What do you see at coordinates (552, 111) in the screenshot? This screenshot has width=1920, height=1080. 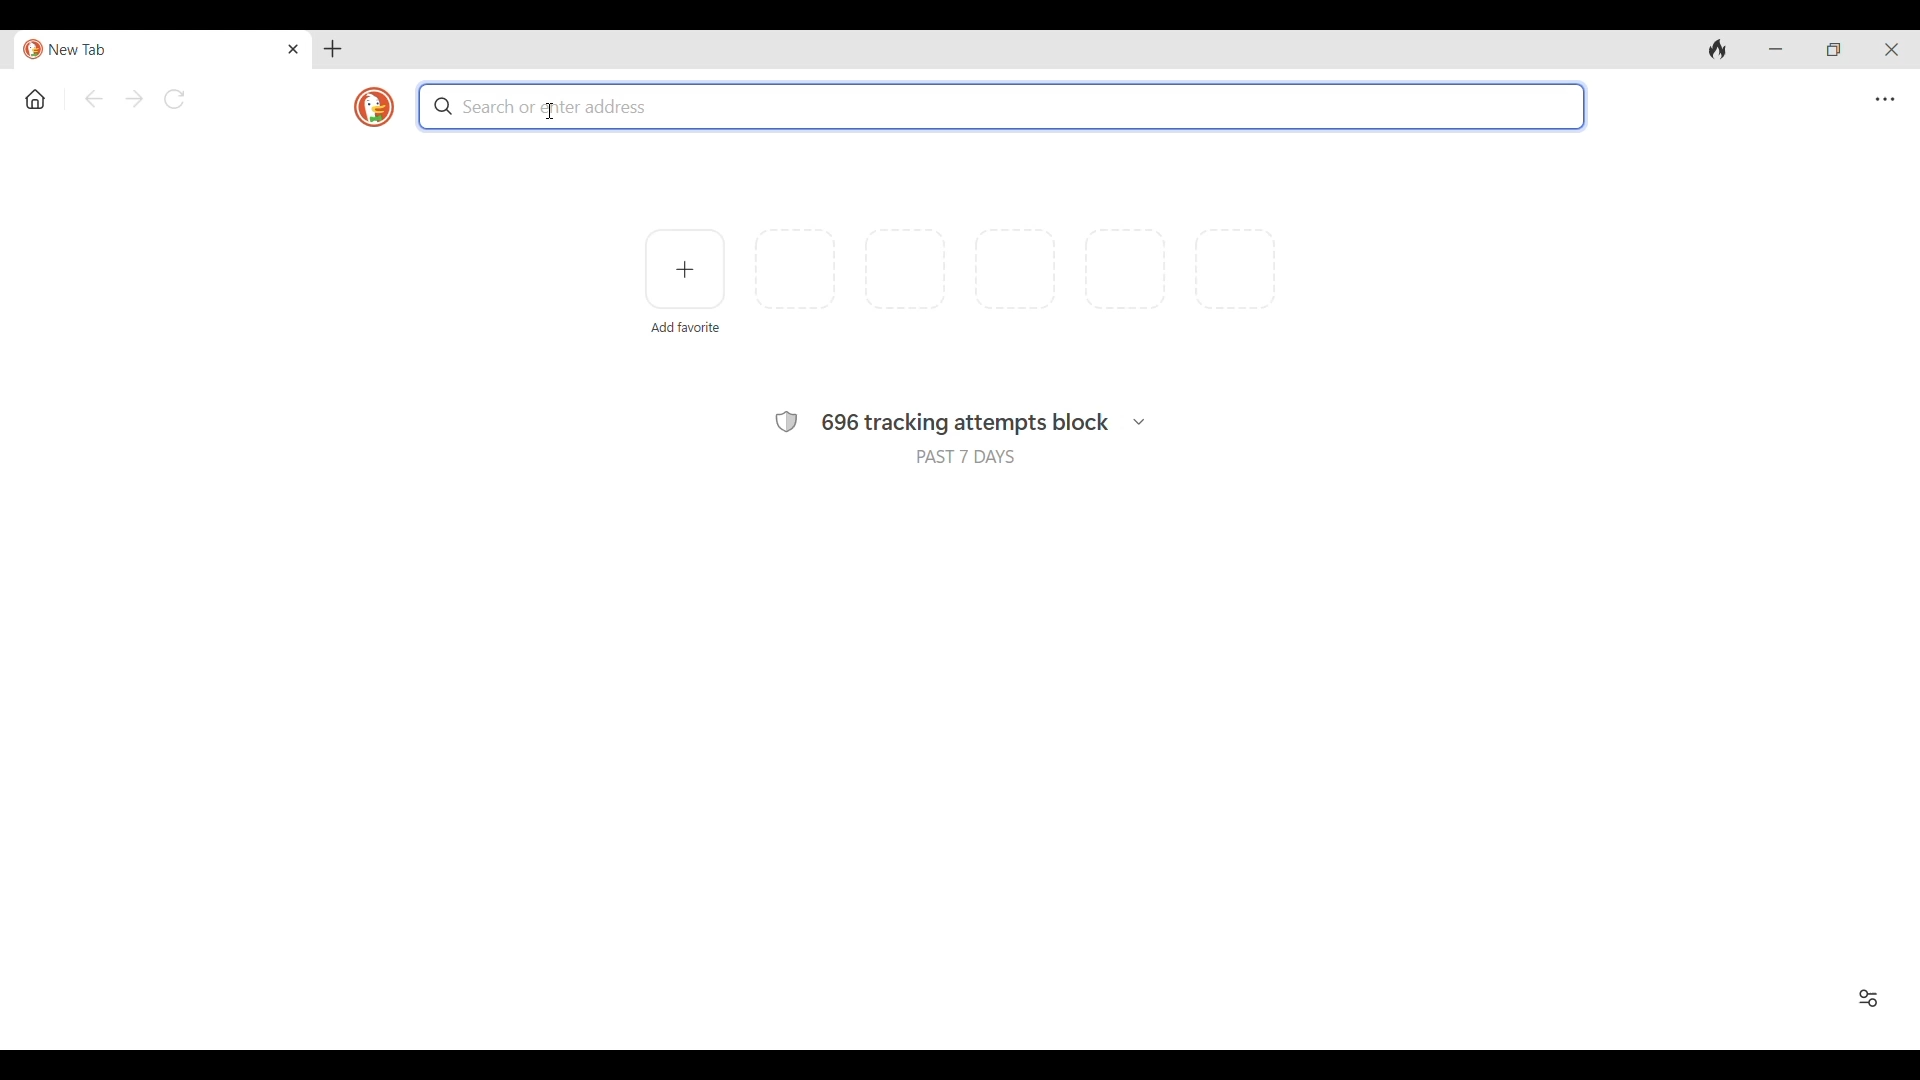 I see `Cursor clicking on search box` at bounding box center [552, 111].